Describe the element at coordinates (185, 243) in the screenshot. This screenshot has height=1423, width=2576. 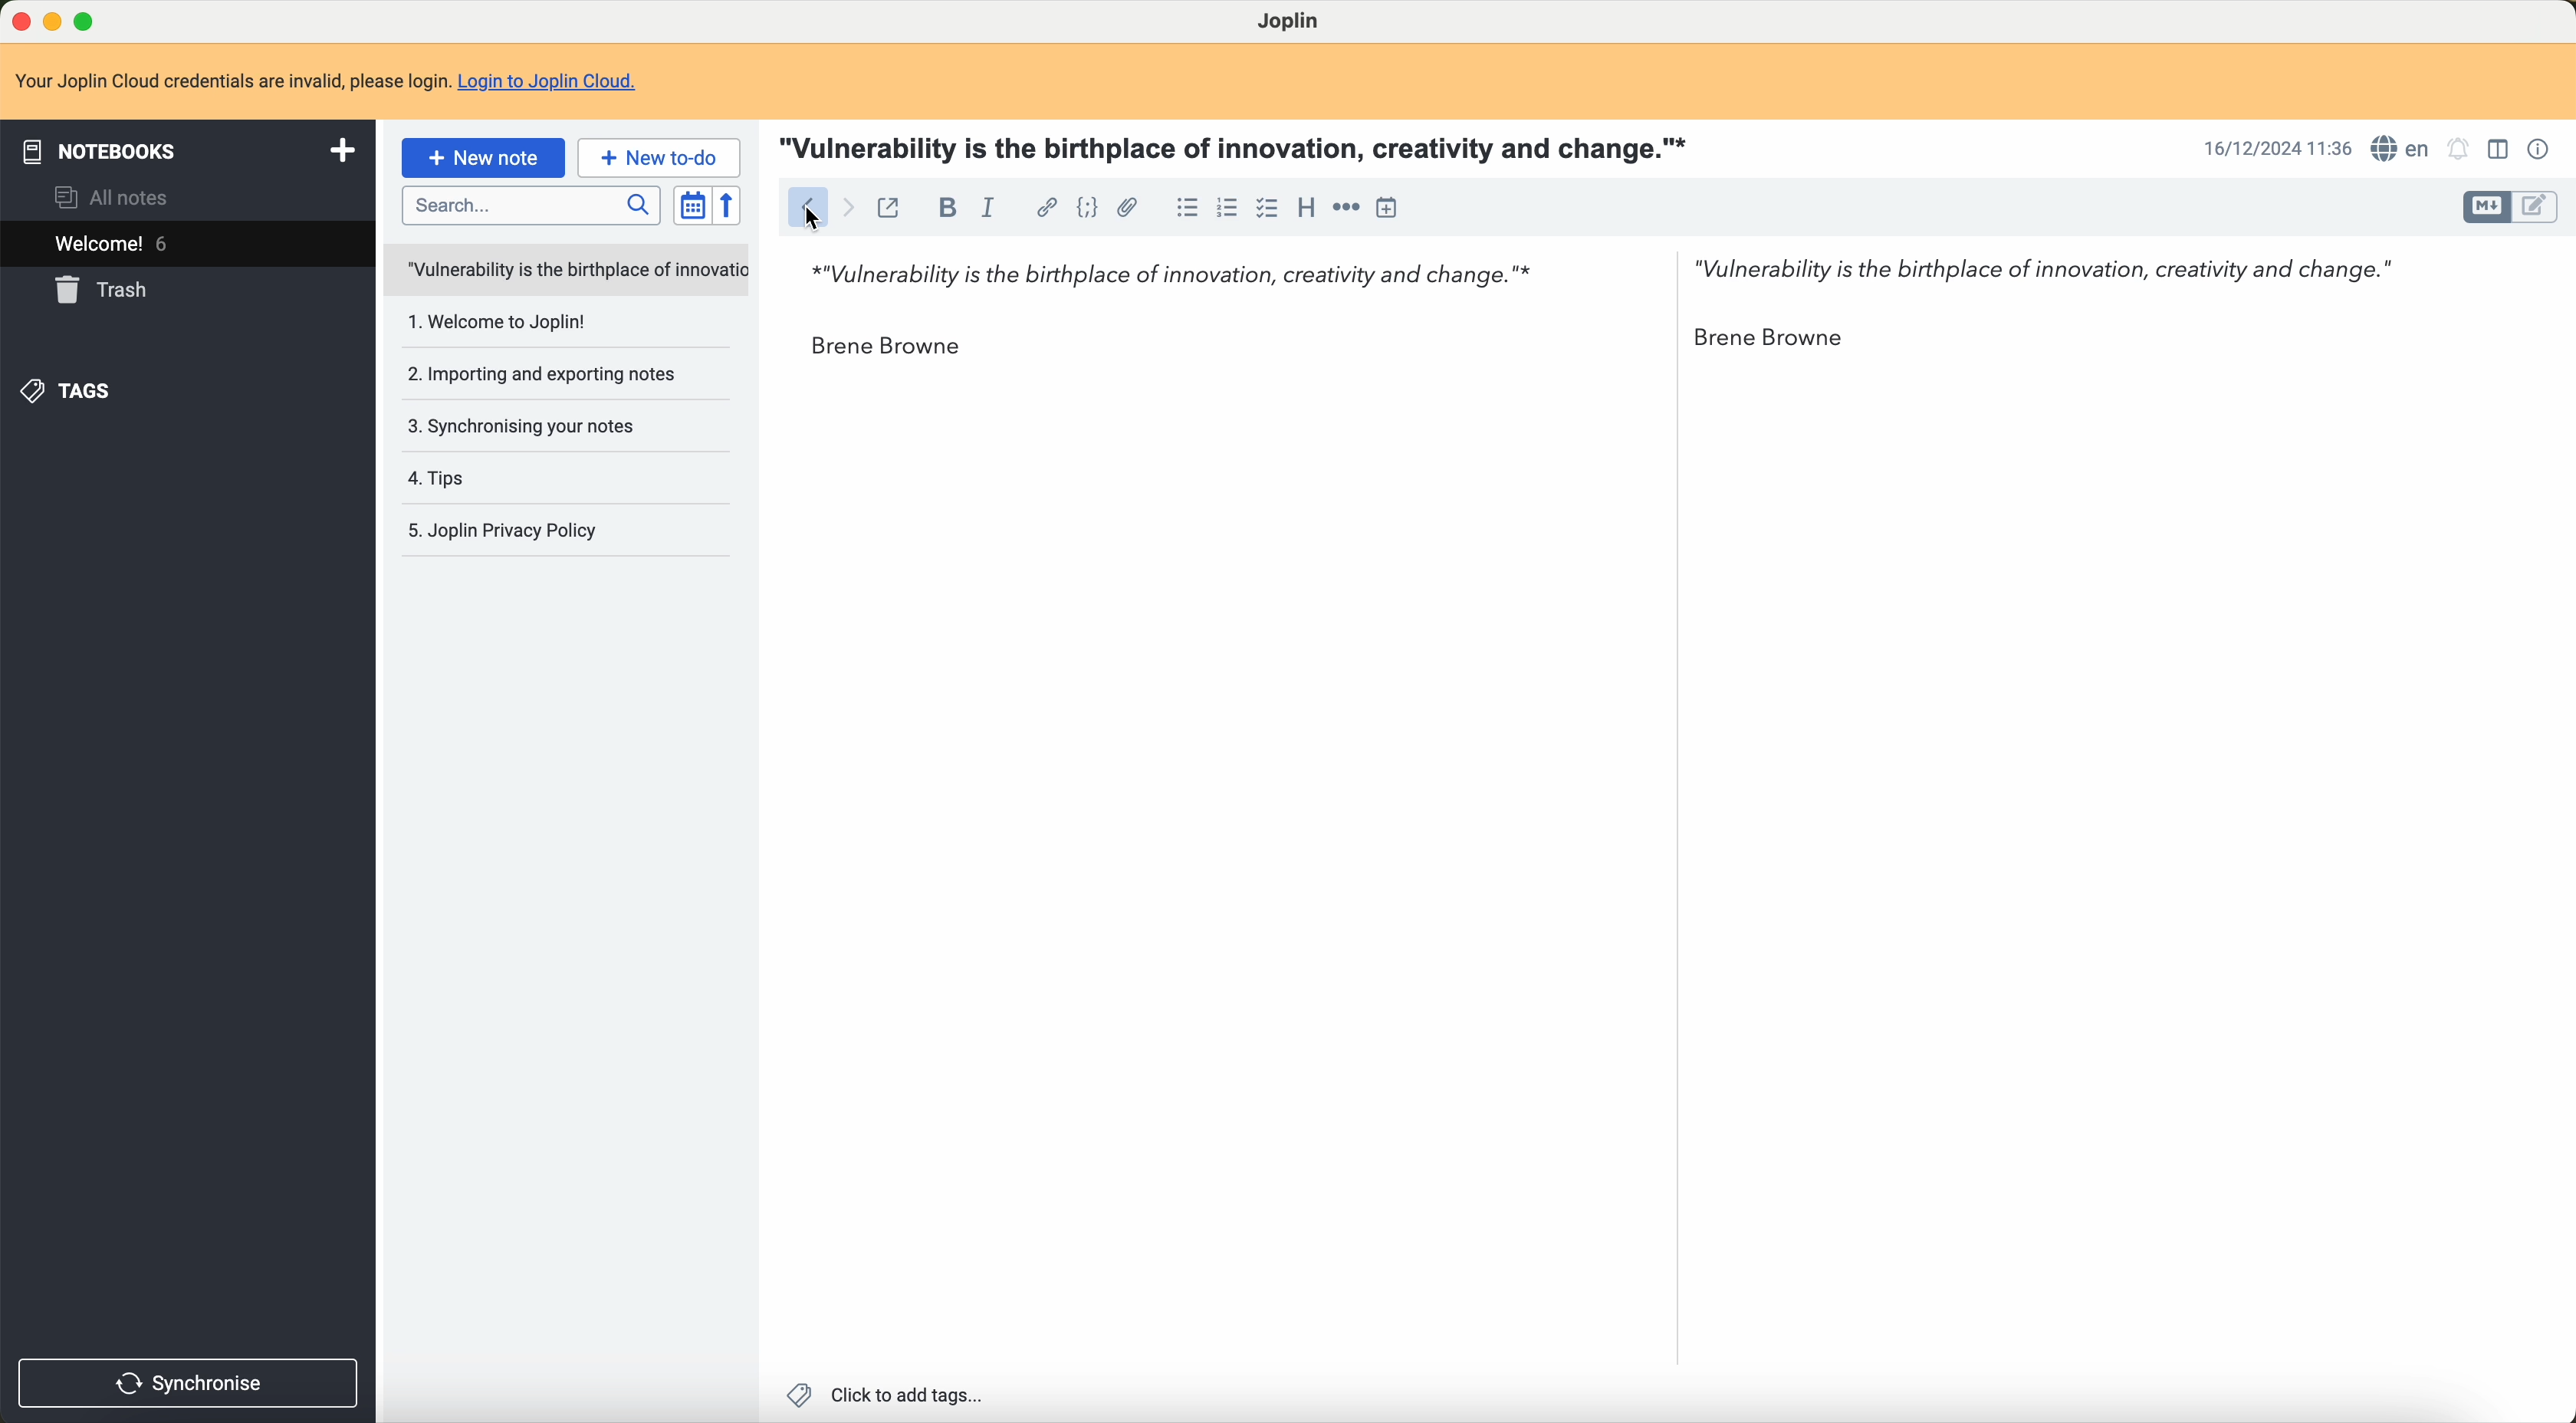
I see `welcome` at that location.